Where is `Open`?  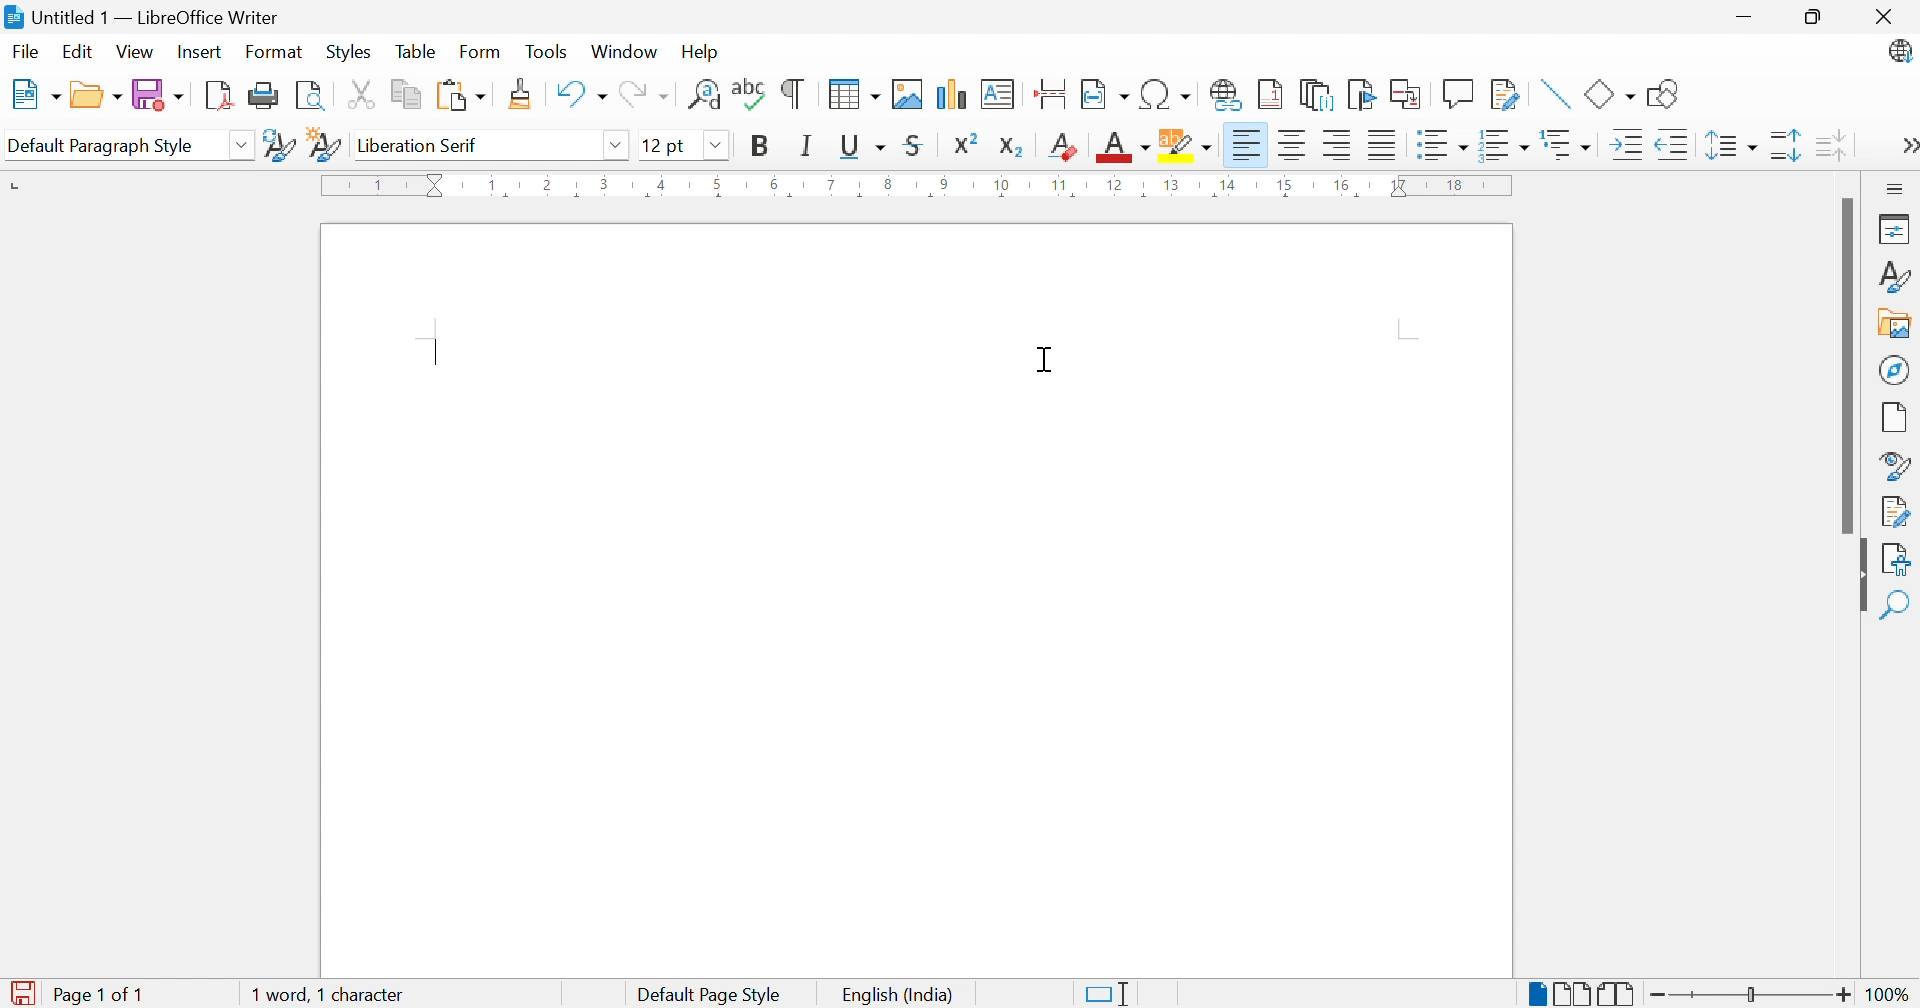 Open is located at coordinates (98, 95).